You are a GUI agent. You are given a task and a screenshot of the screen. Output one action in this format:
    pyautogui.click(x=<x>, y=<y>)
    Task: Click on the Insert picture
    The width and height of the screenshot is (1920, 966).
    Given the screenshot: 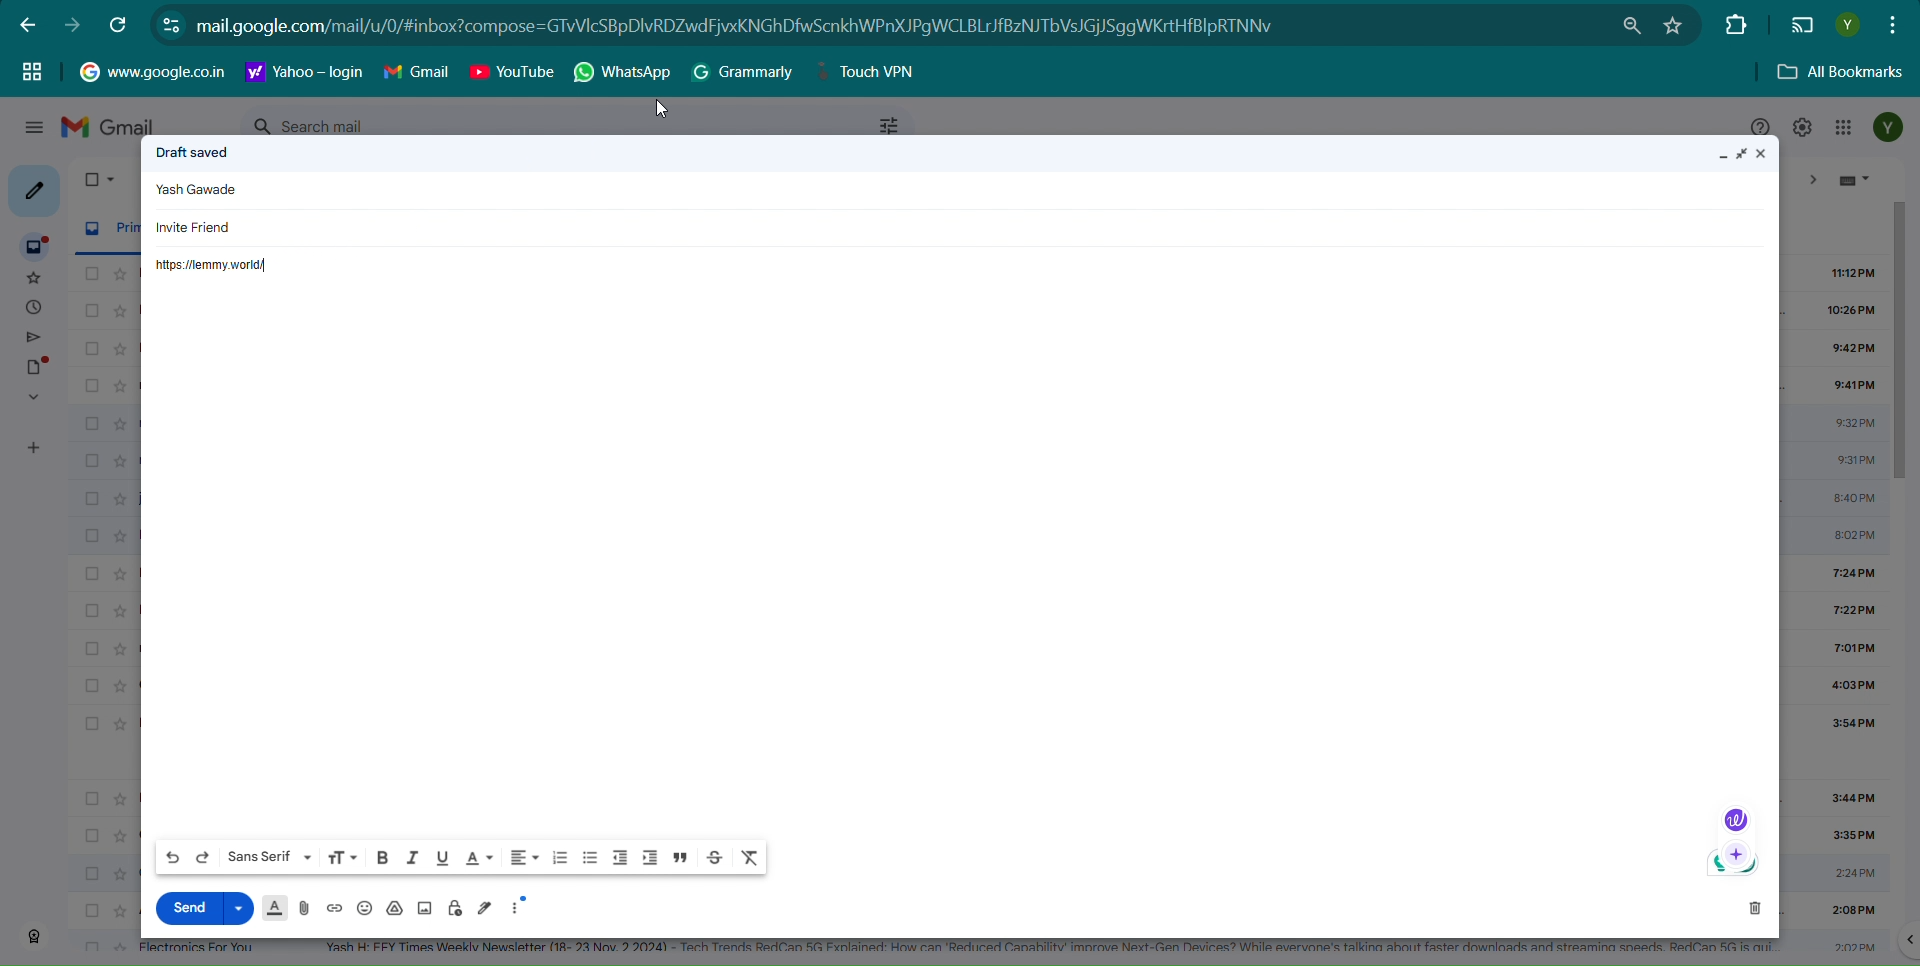 What is the action you would take?
    pyautogui.click(x=424, y=908)
    